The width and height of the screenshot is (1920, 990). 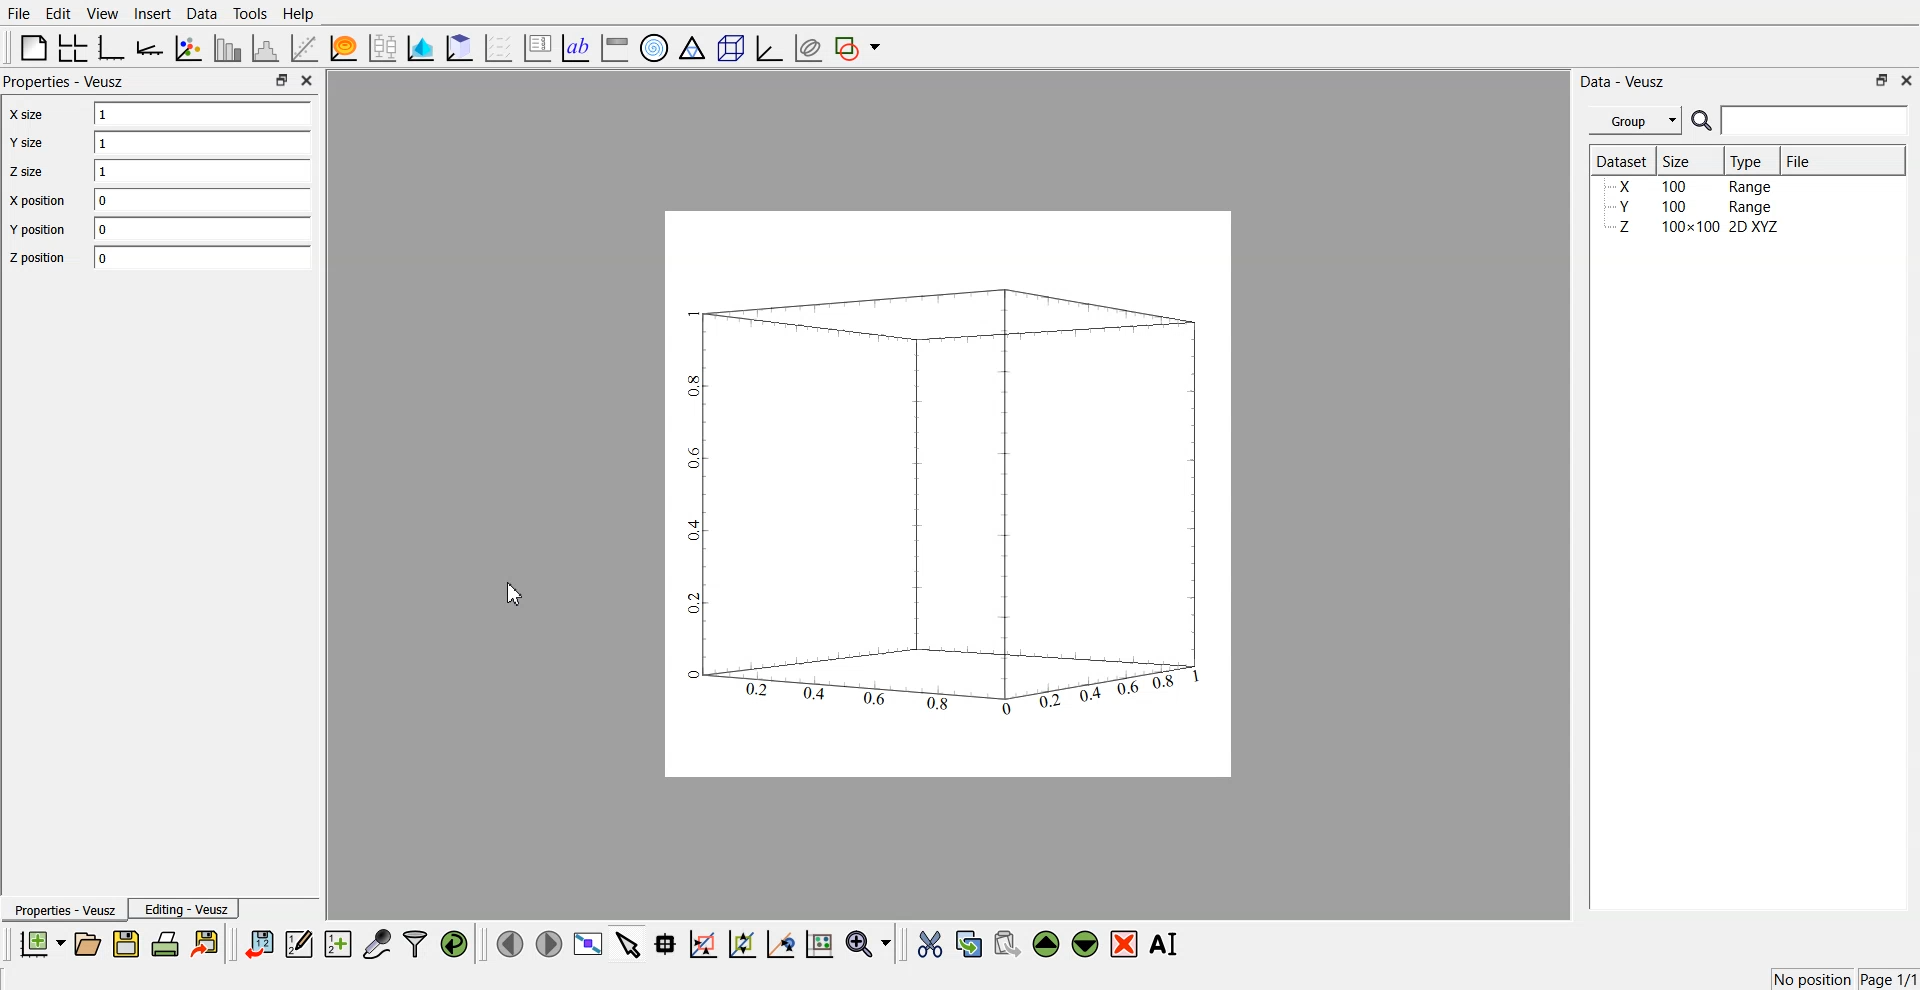 What do you see at coordinates (770, 48) in the screenshot?
I see `3D Graph` at bounding box center [770, 48].